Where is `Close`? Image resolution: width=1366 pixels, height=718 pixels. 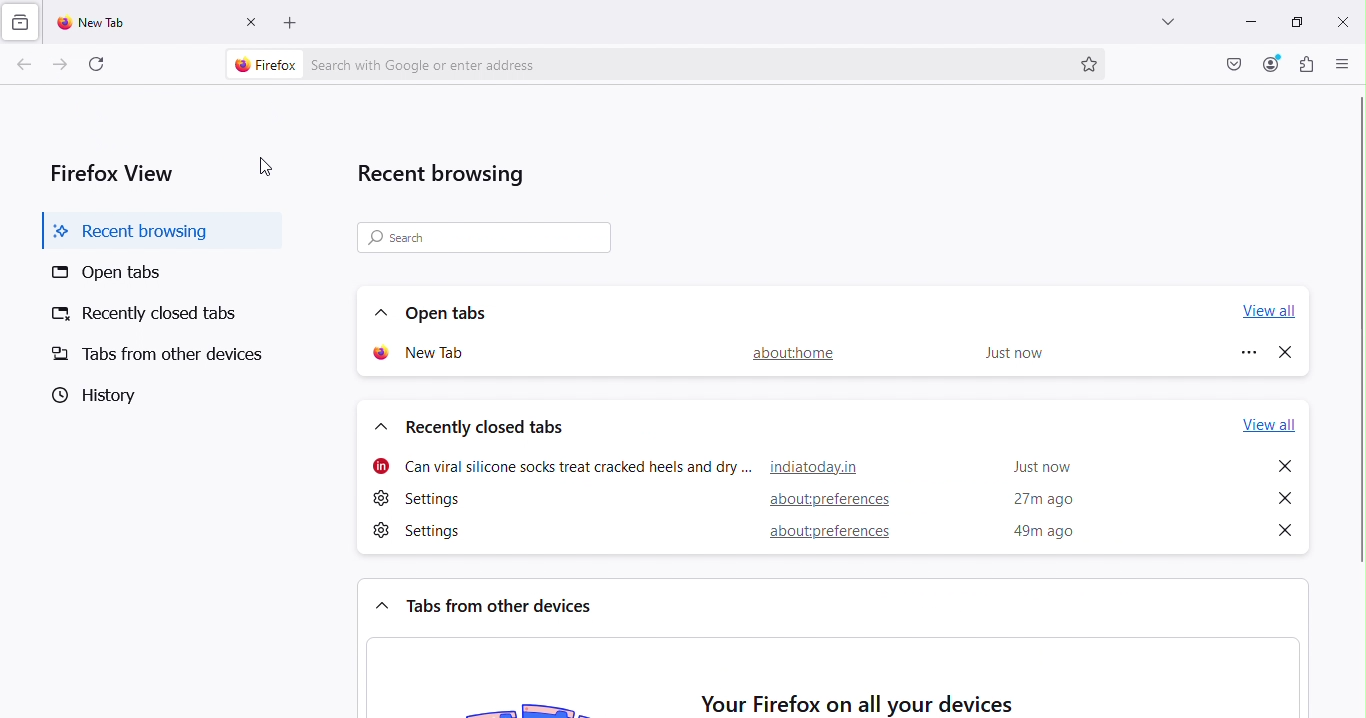
Close is located at coordinates (1285, 532).